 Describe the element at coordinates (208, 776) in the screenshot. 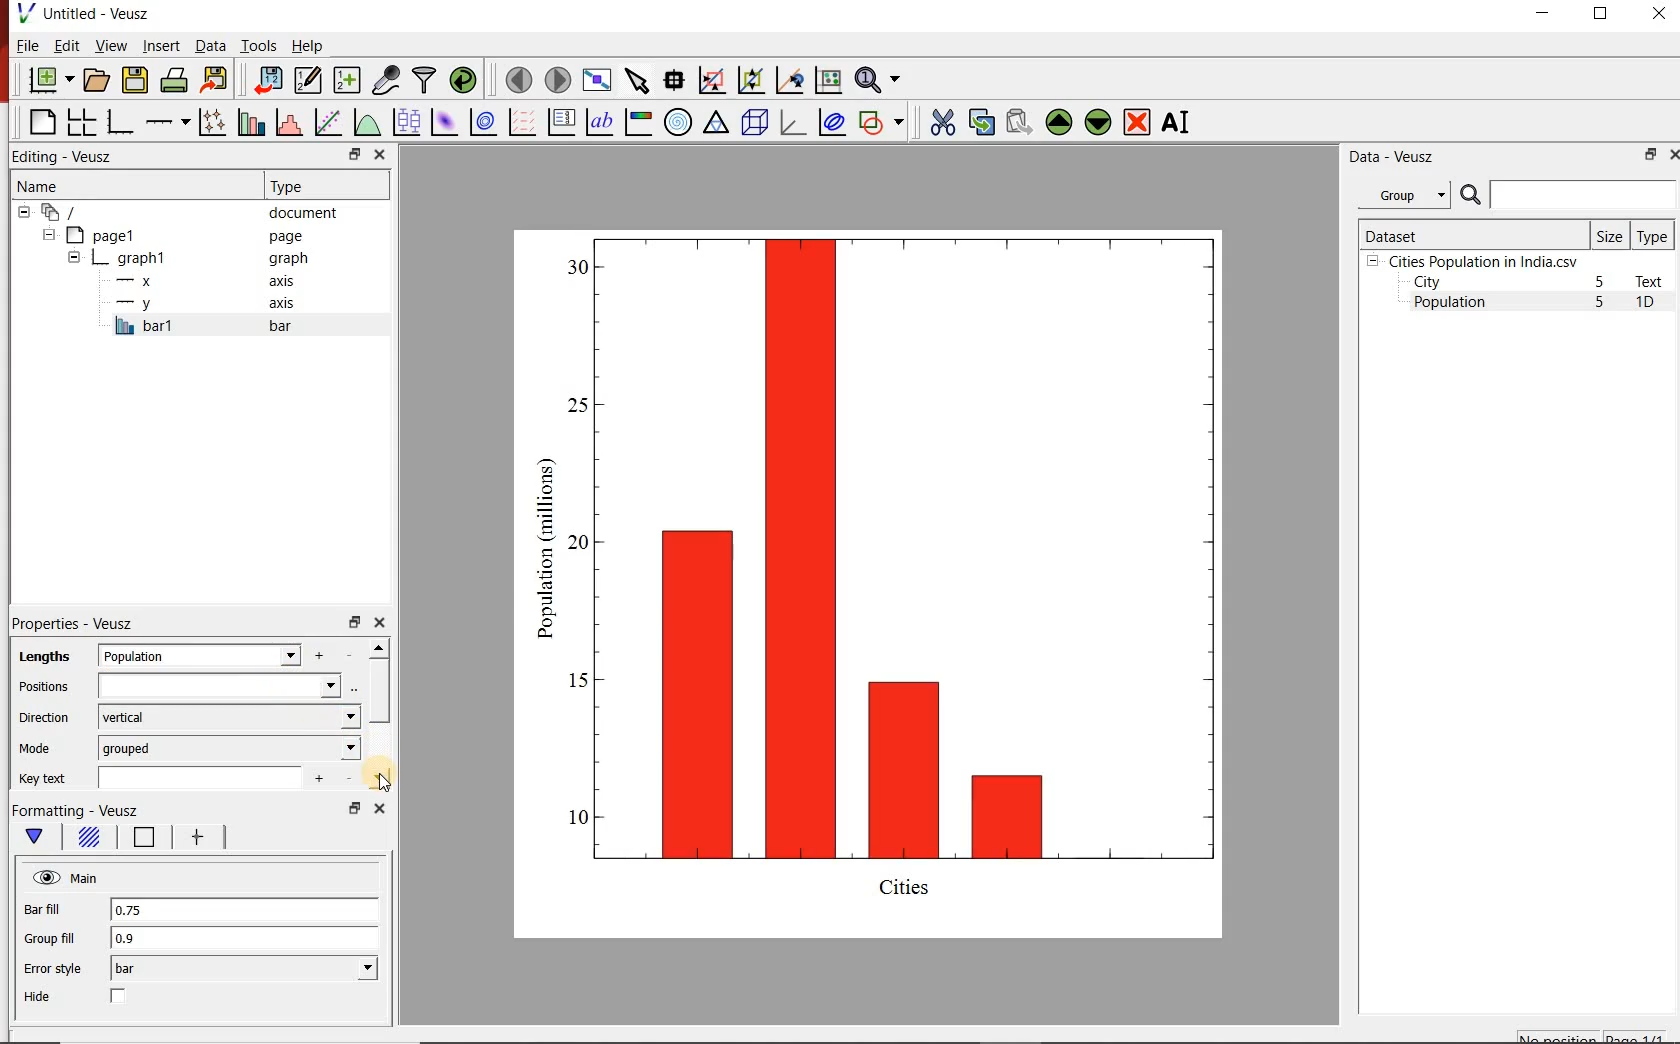

I see `input field` at that location.